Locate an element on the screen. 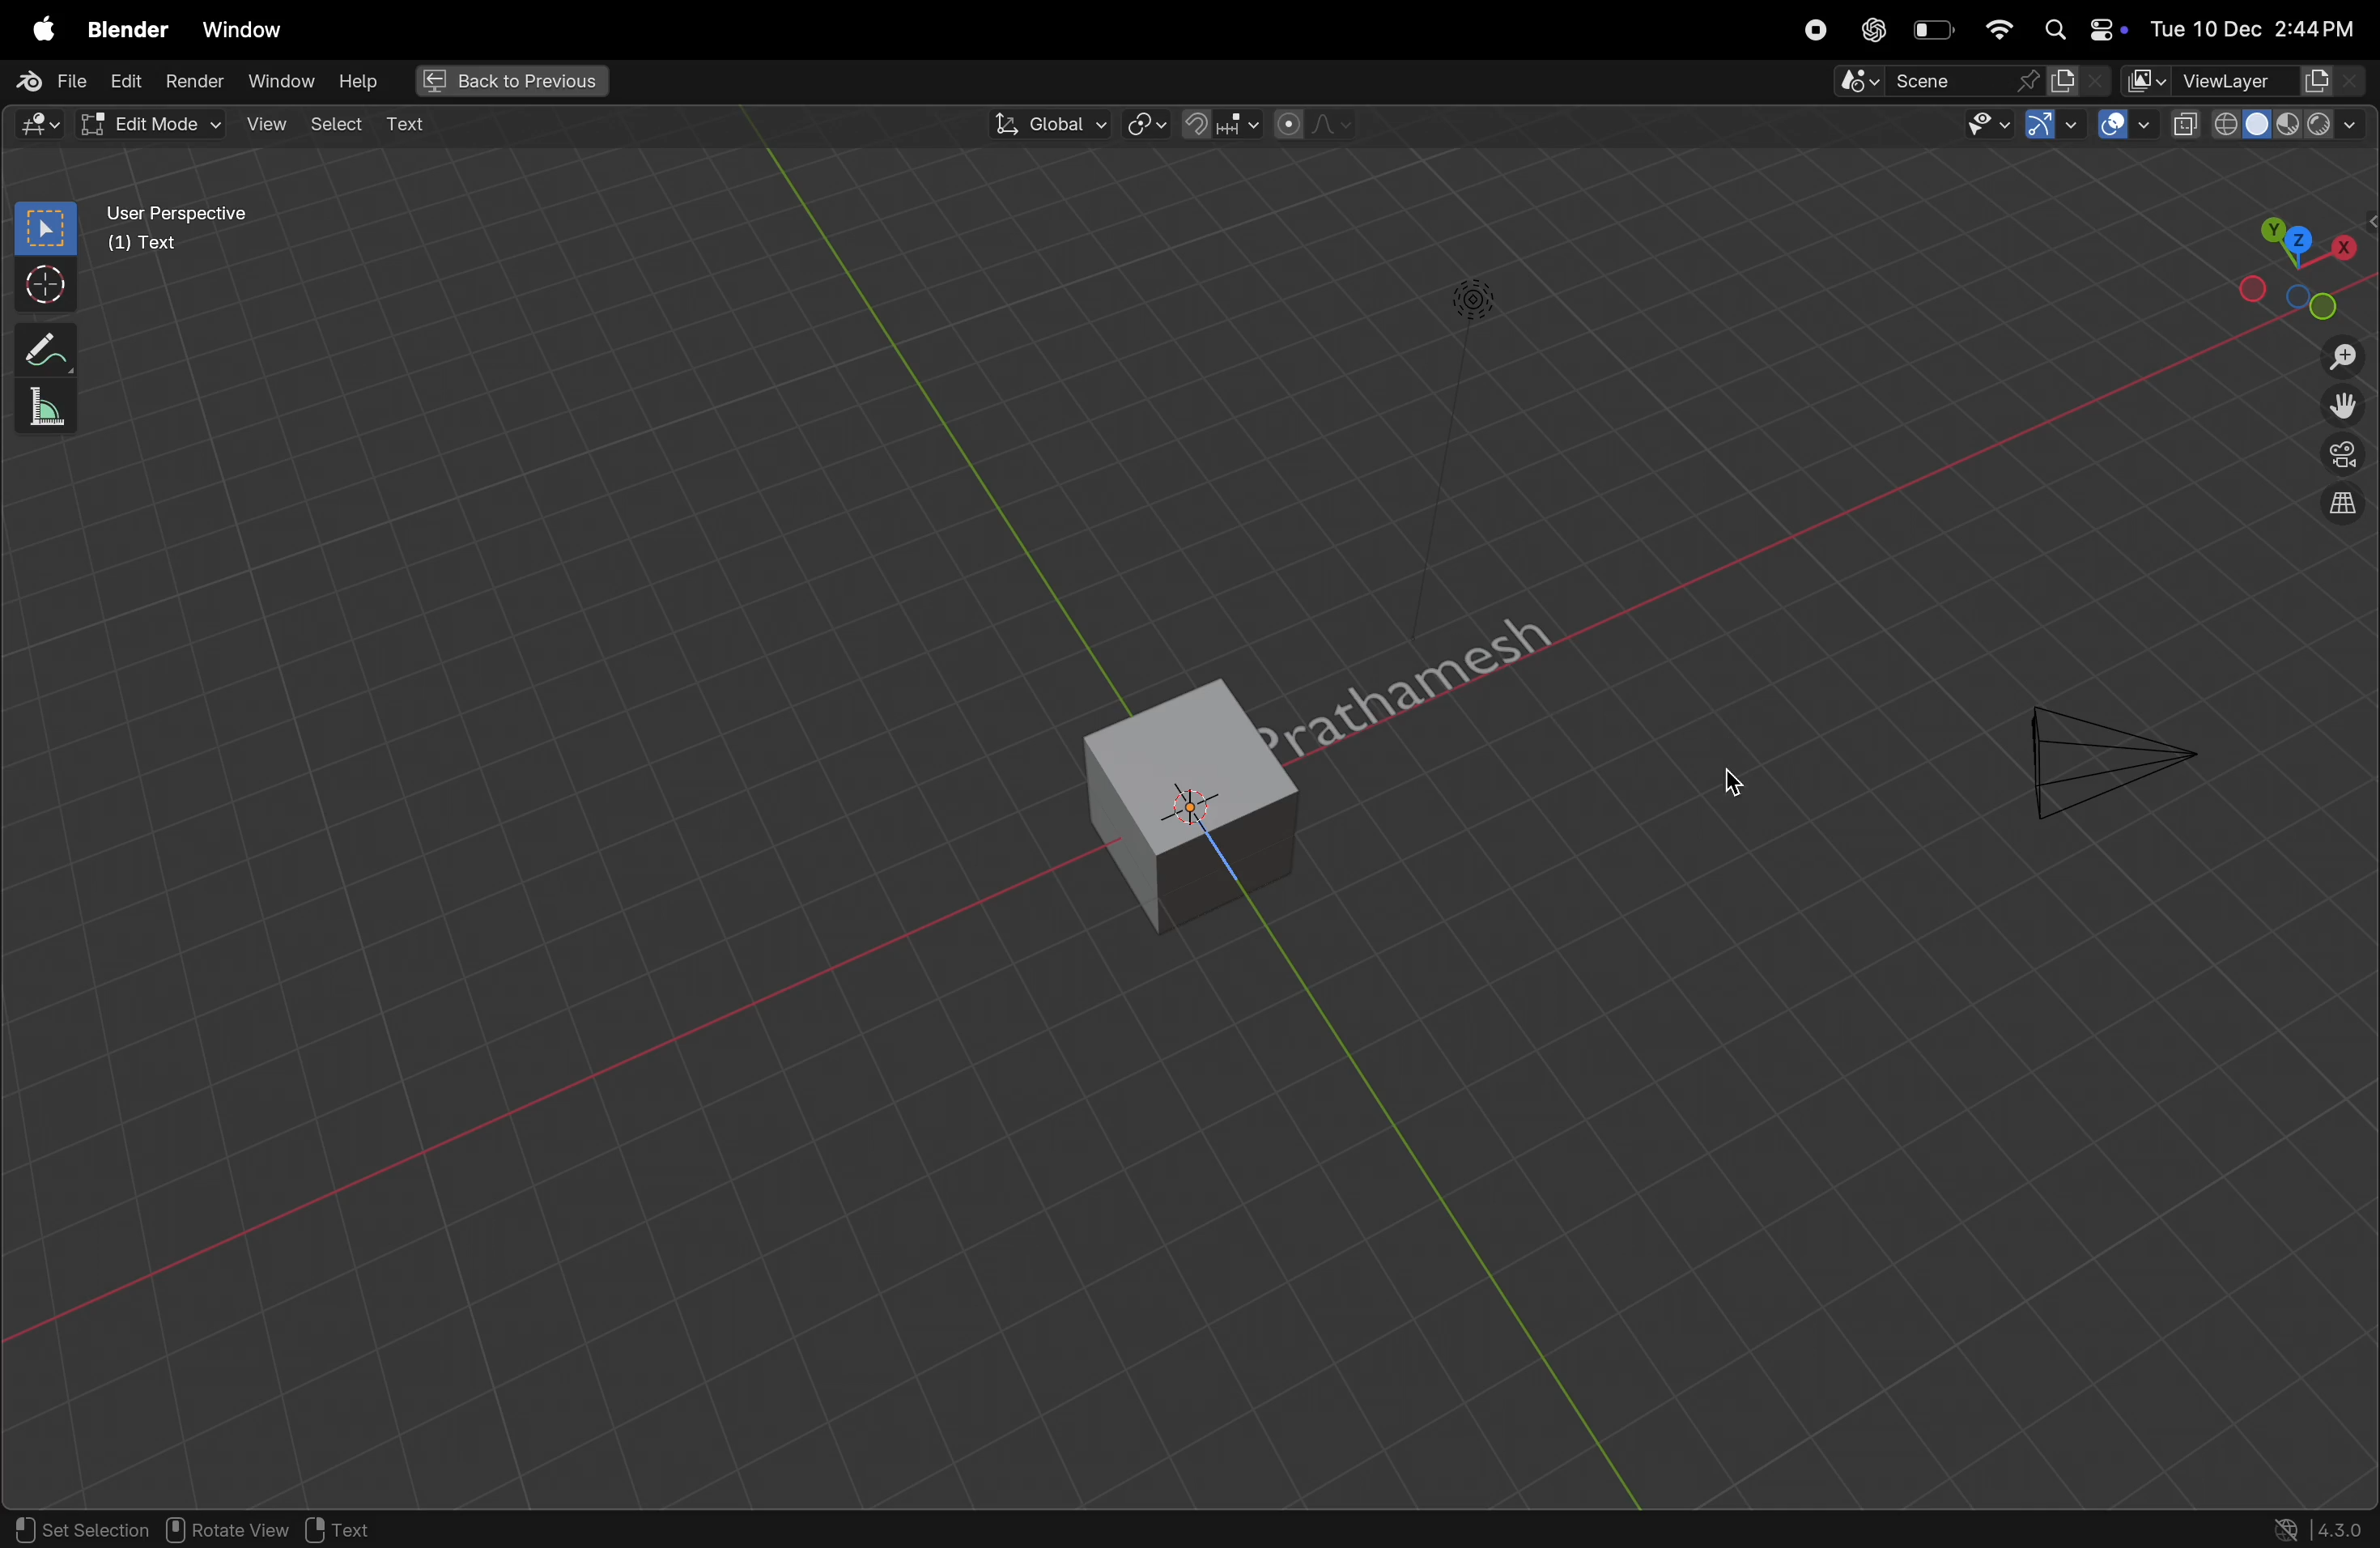  sence is located at coordinates (1922, 84).